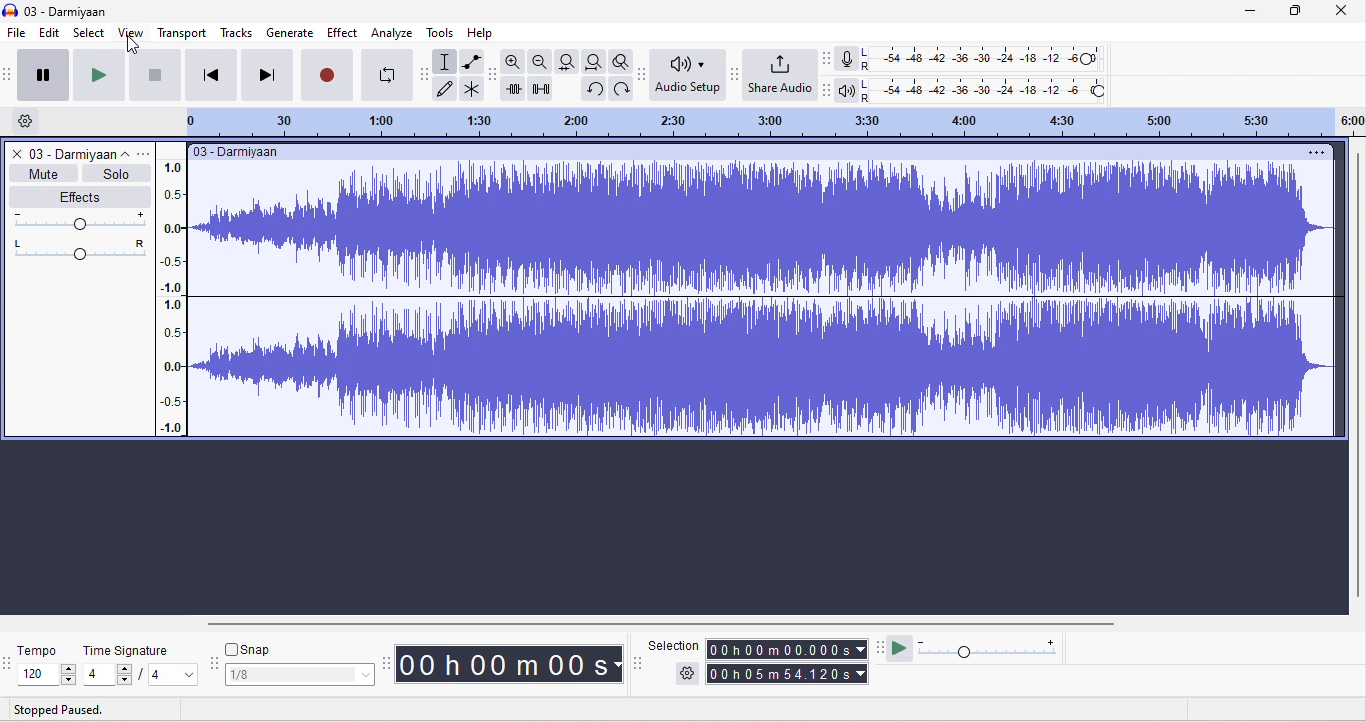 This screenshot has height=722, width=1366. I want to click on record meter, so click(847, 59).